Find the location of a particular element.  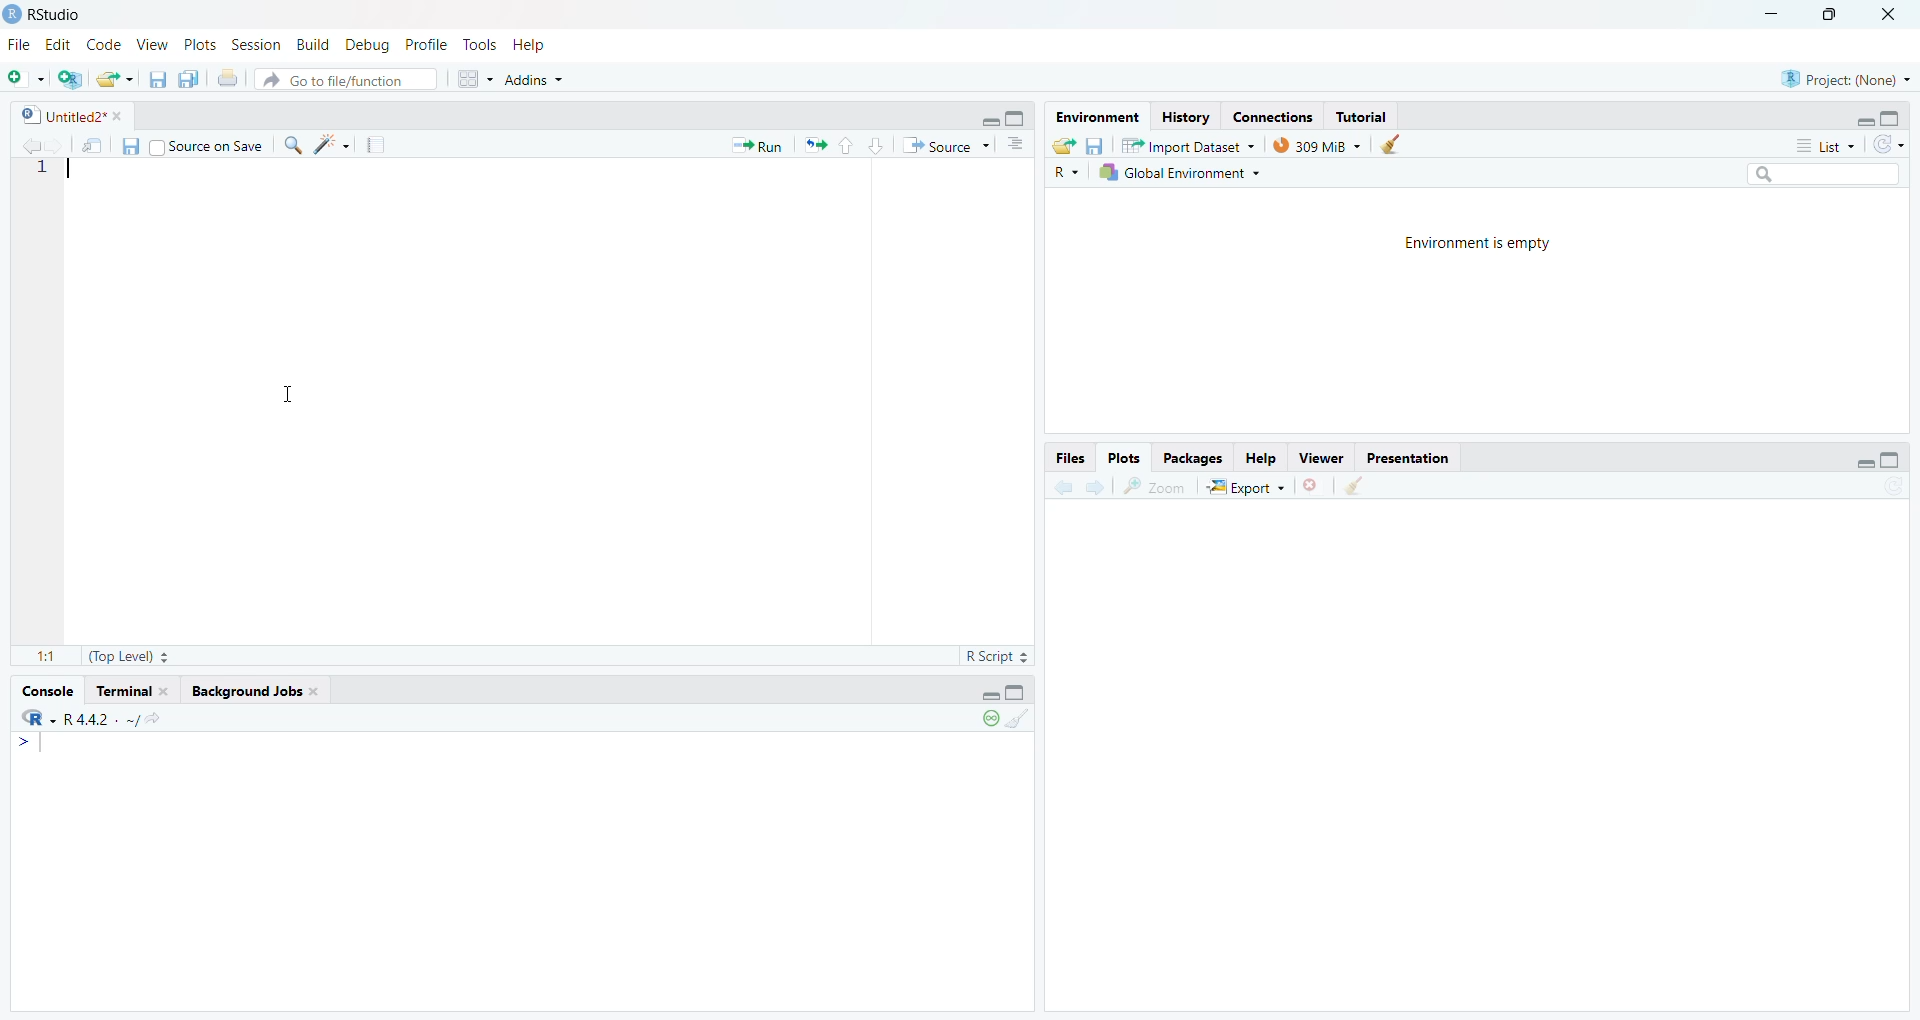

clear is located at coordinates (1022, 721).